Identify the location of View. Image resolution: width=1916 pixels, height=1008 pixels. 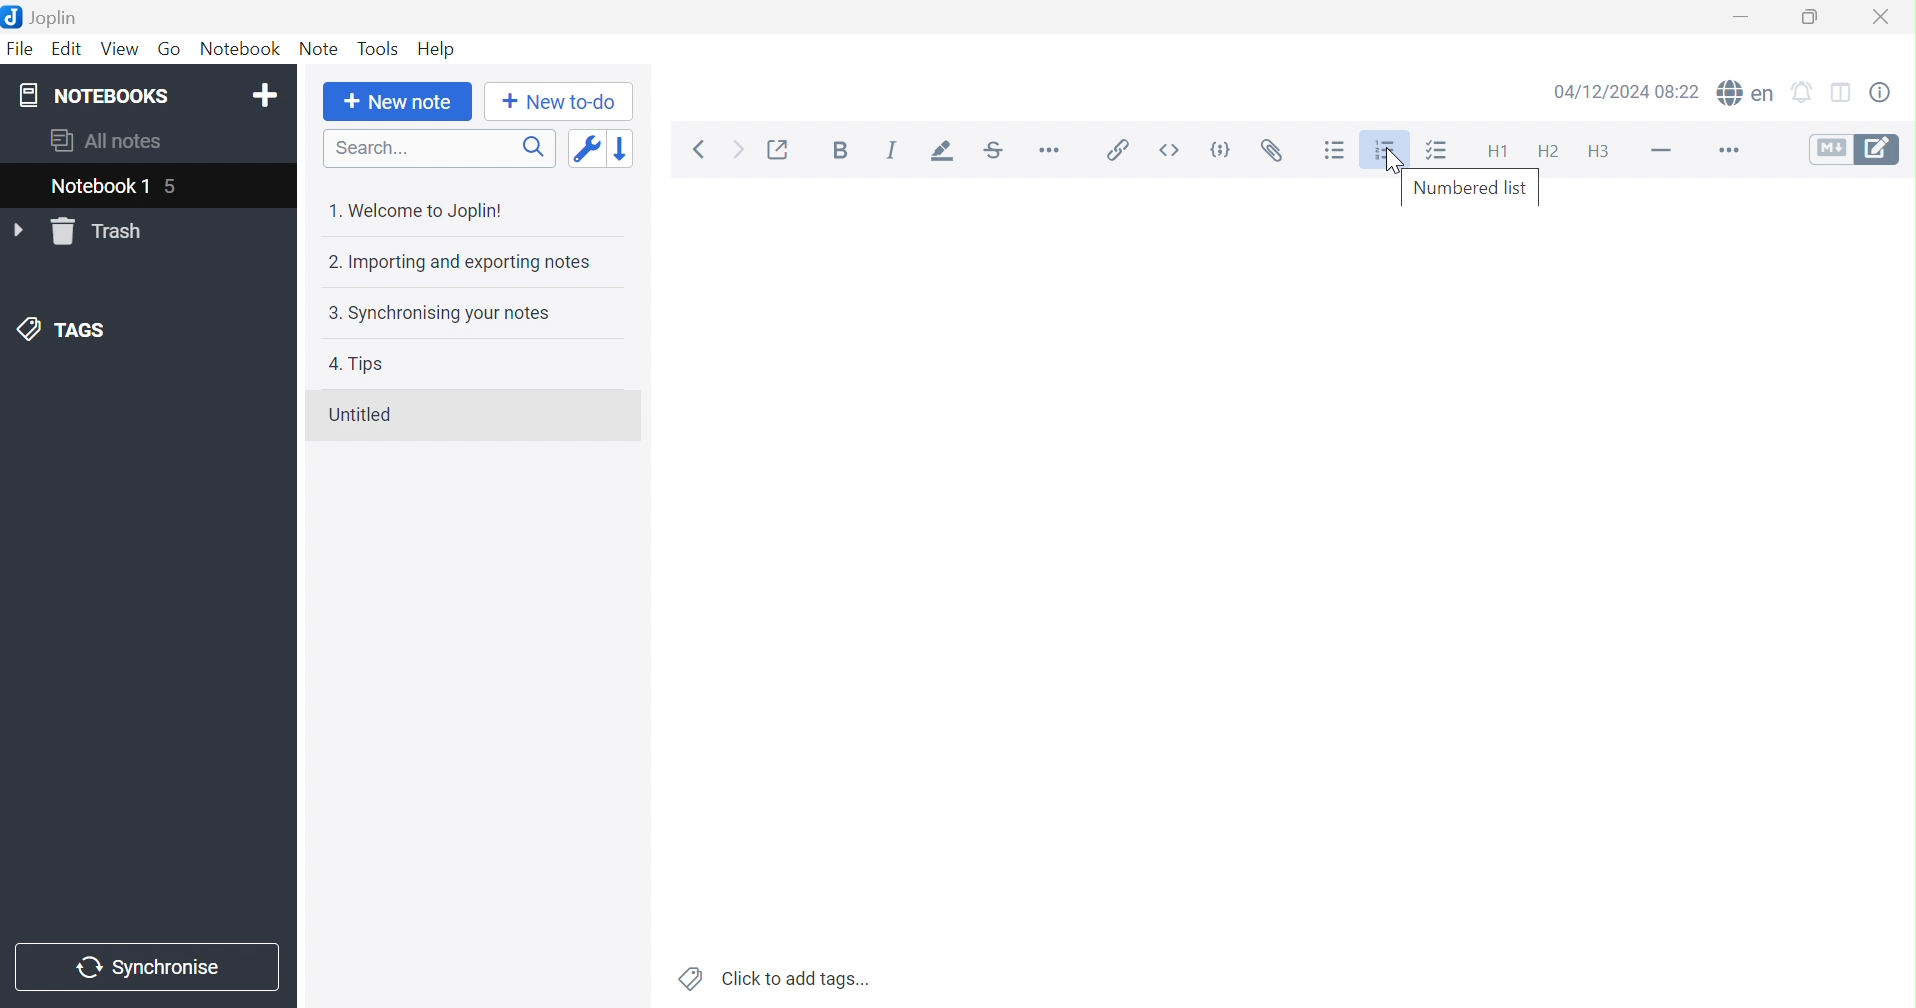
(122, 48).